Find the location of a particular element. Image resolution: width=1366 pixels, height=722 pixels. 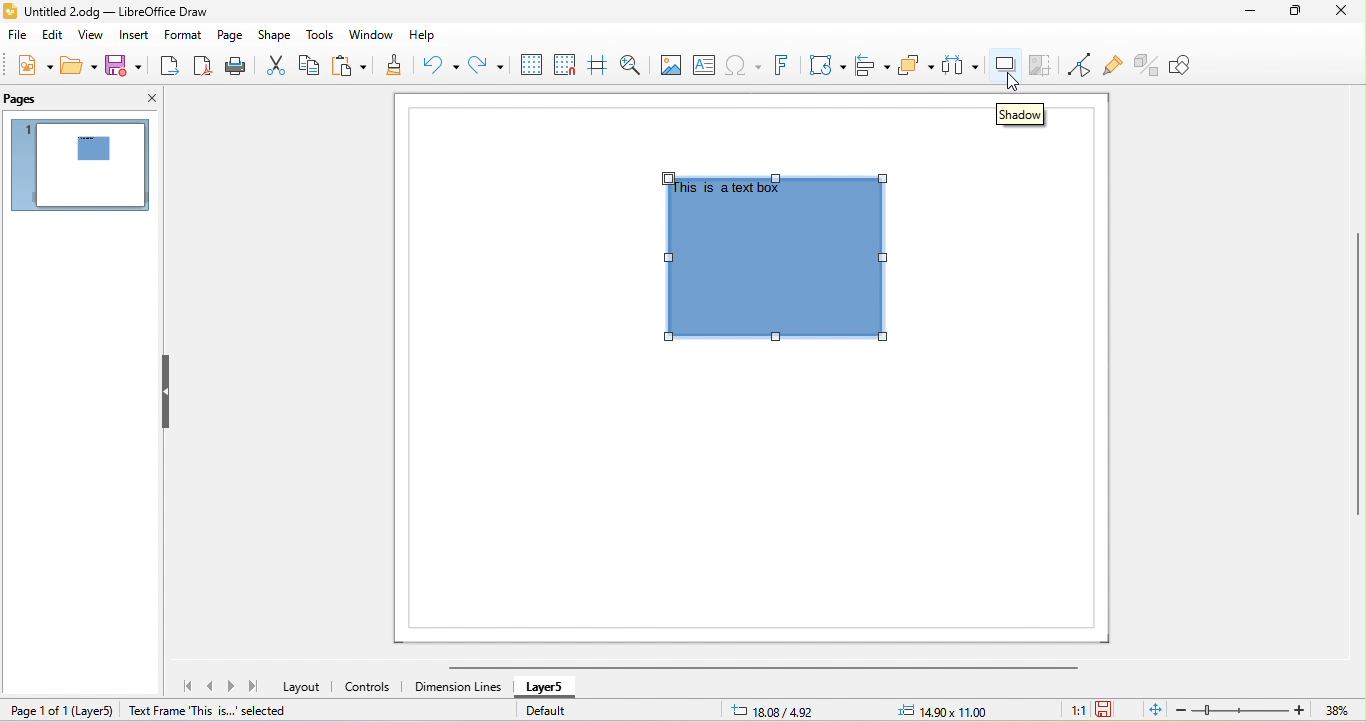

next page is located at coordinates (233, 686).